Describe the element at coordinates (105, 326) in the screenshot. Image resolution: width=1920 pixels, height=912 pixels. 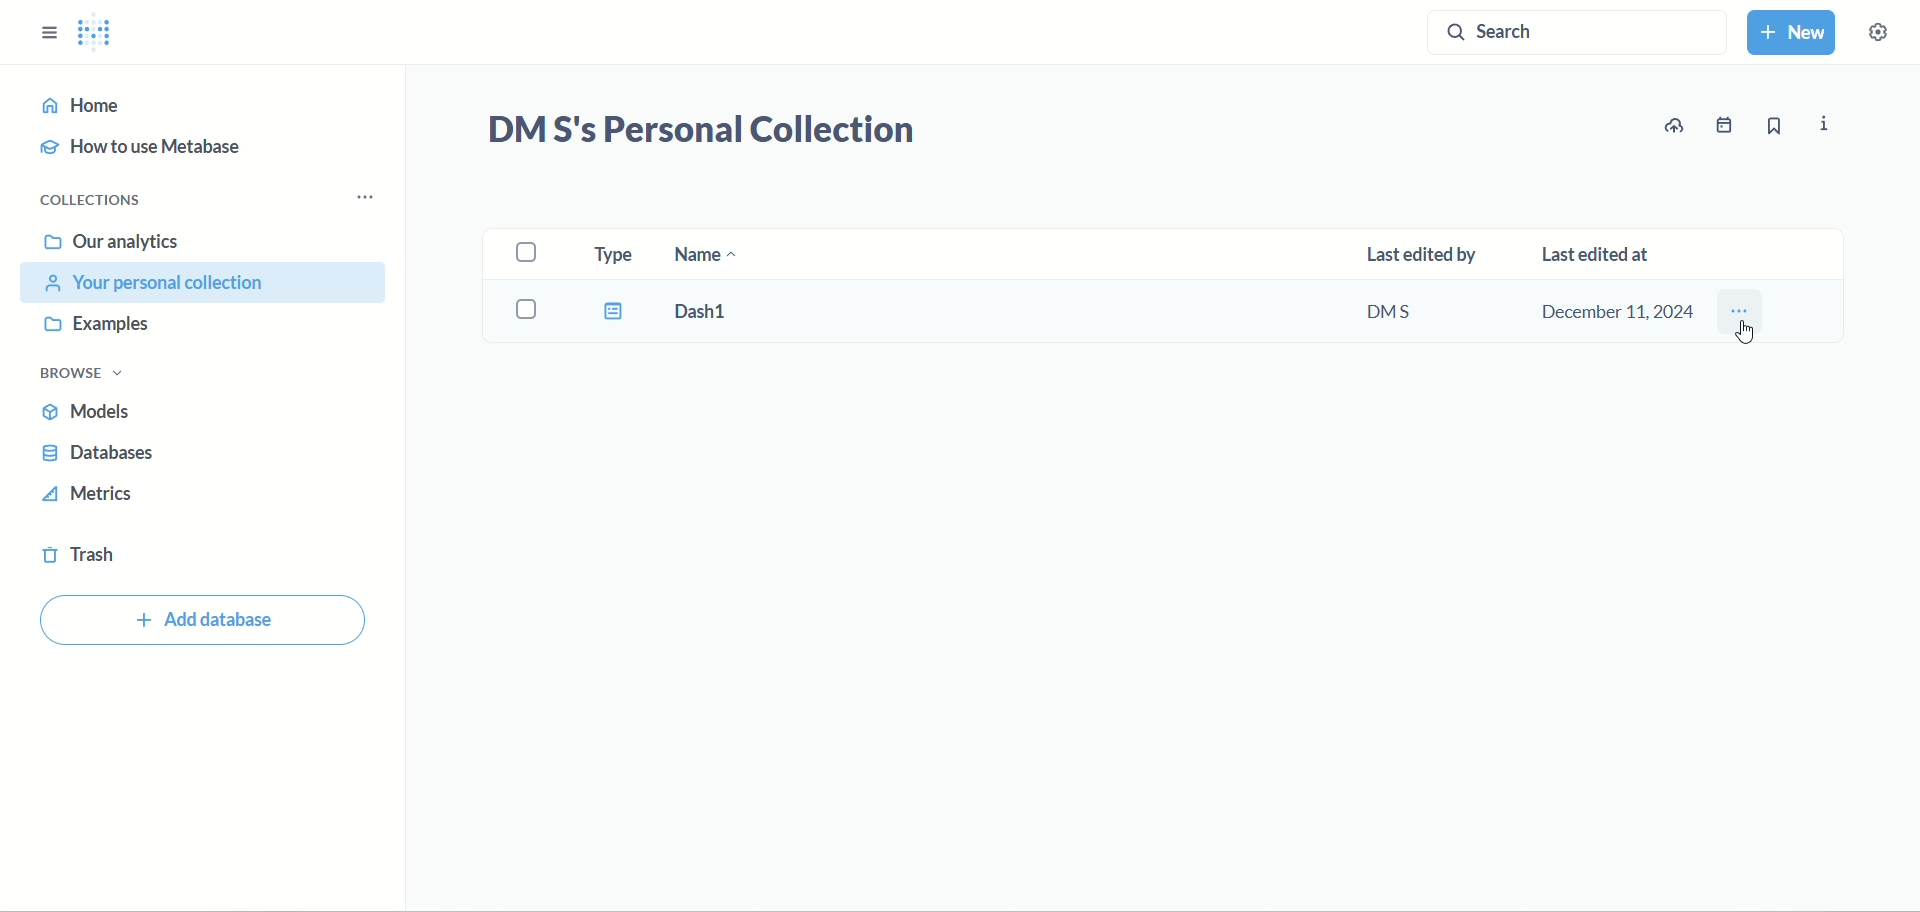
I see `examples` at that location.